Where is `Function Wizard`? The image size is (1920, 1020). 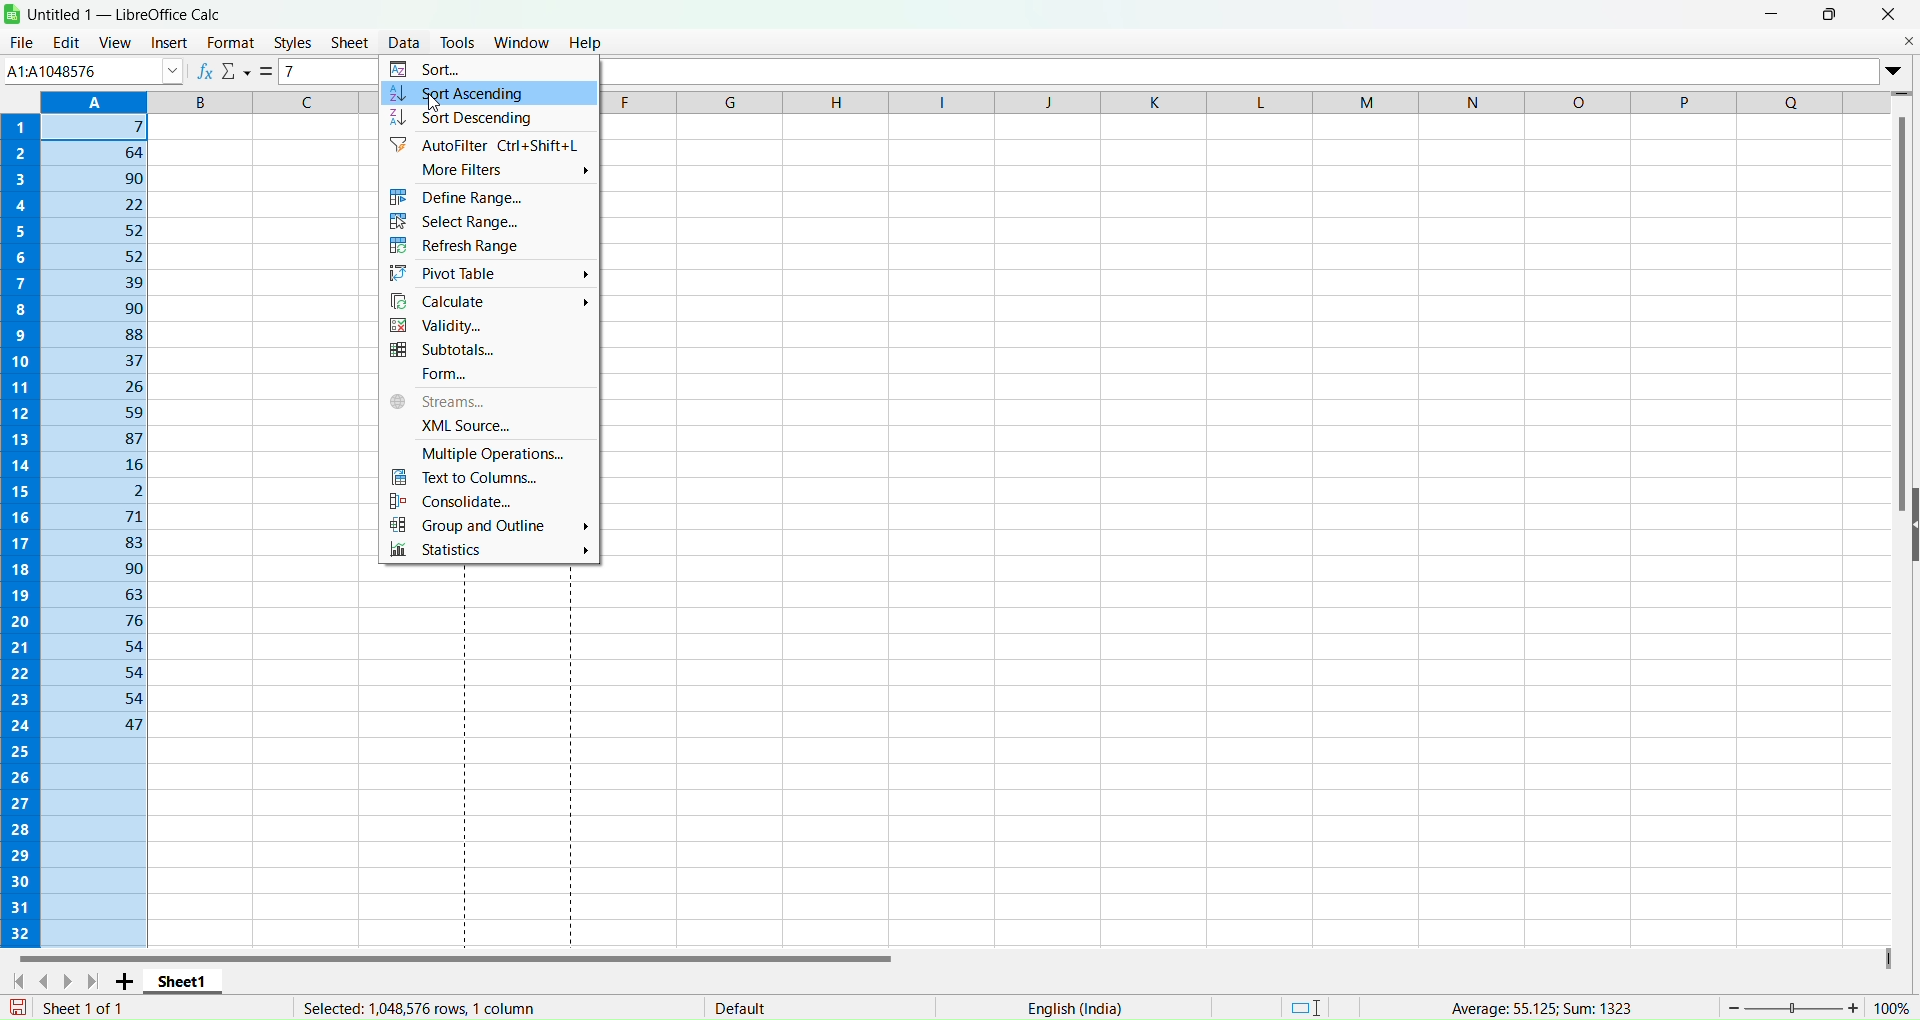 Function Wizard is located at coordinates (205, 71).